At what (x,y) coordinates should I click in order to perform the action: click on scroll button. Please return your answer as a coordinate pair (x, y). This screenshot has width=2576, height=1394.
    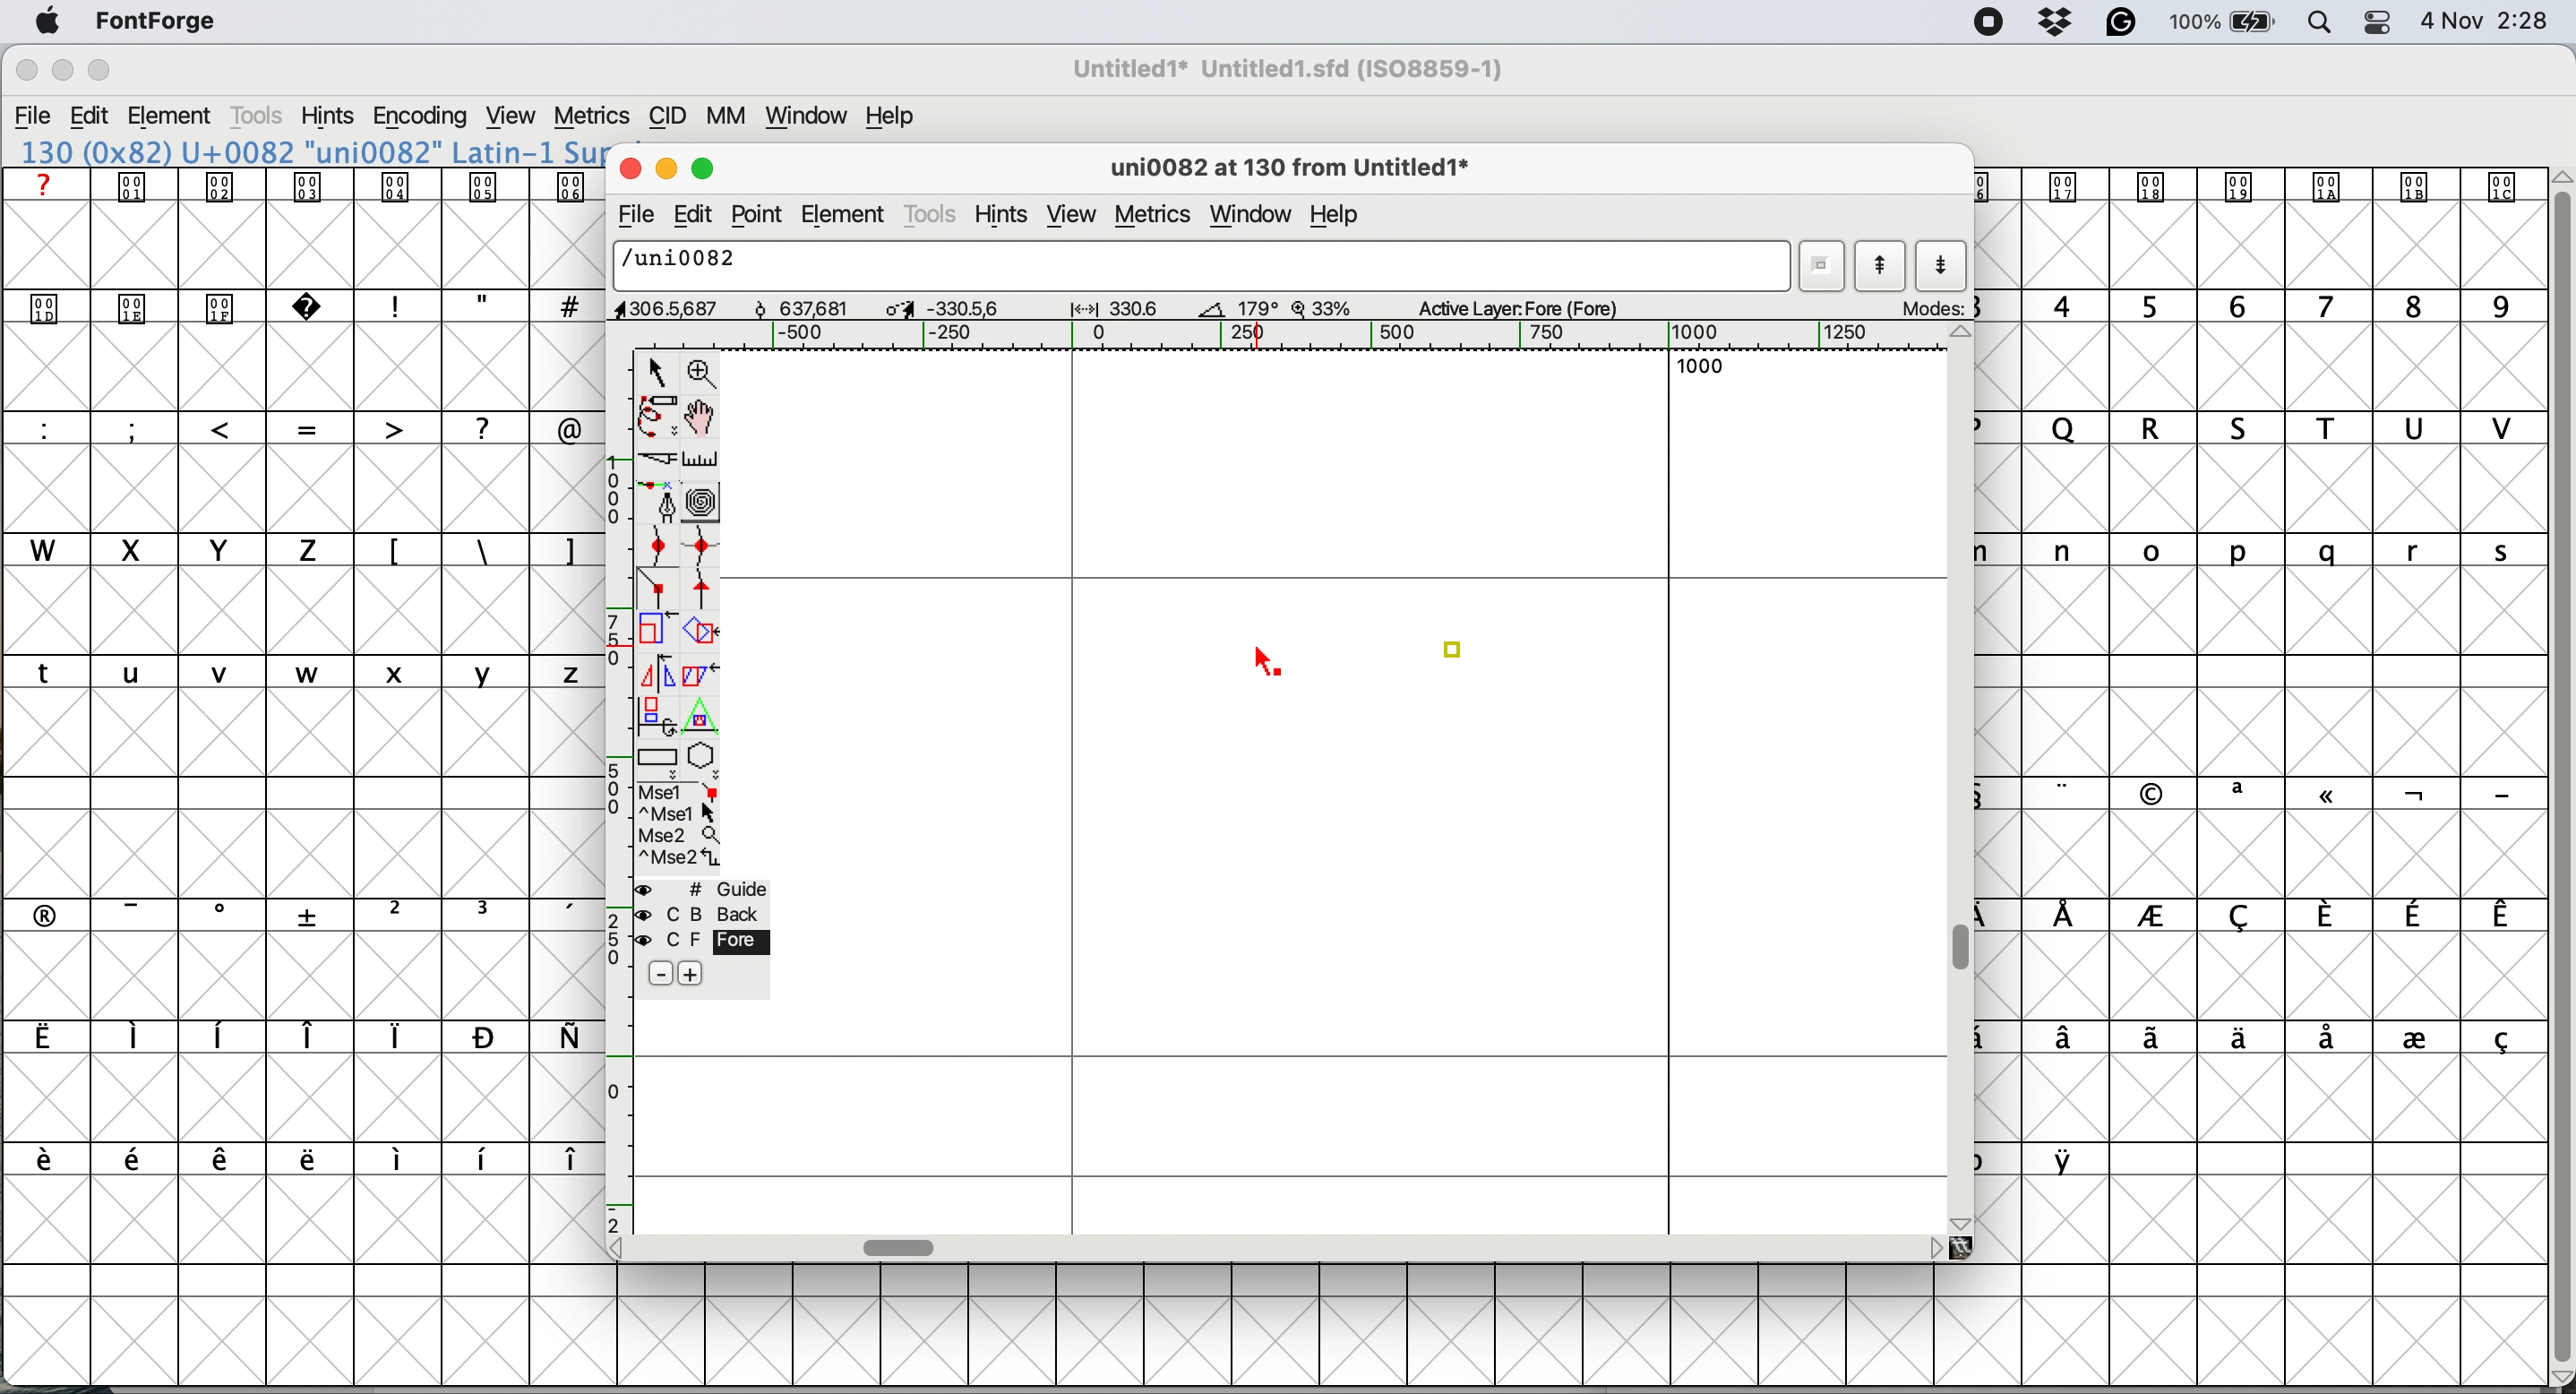
    Looking at the image, I should click on (1963, 335).